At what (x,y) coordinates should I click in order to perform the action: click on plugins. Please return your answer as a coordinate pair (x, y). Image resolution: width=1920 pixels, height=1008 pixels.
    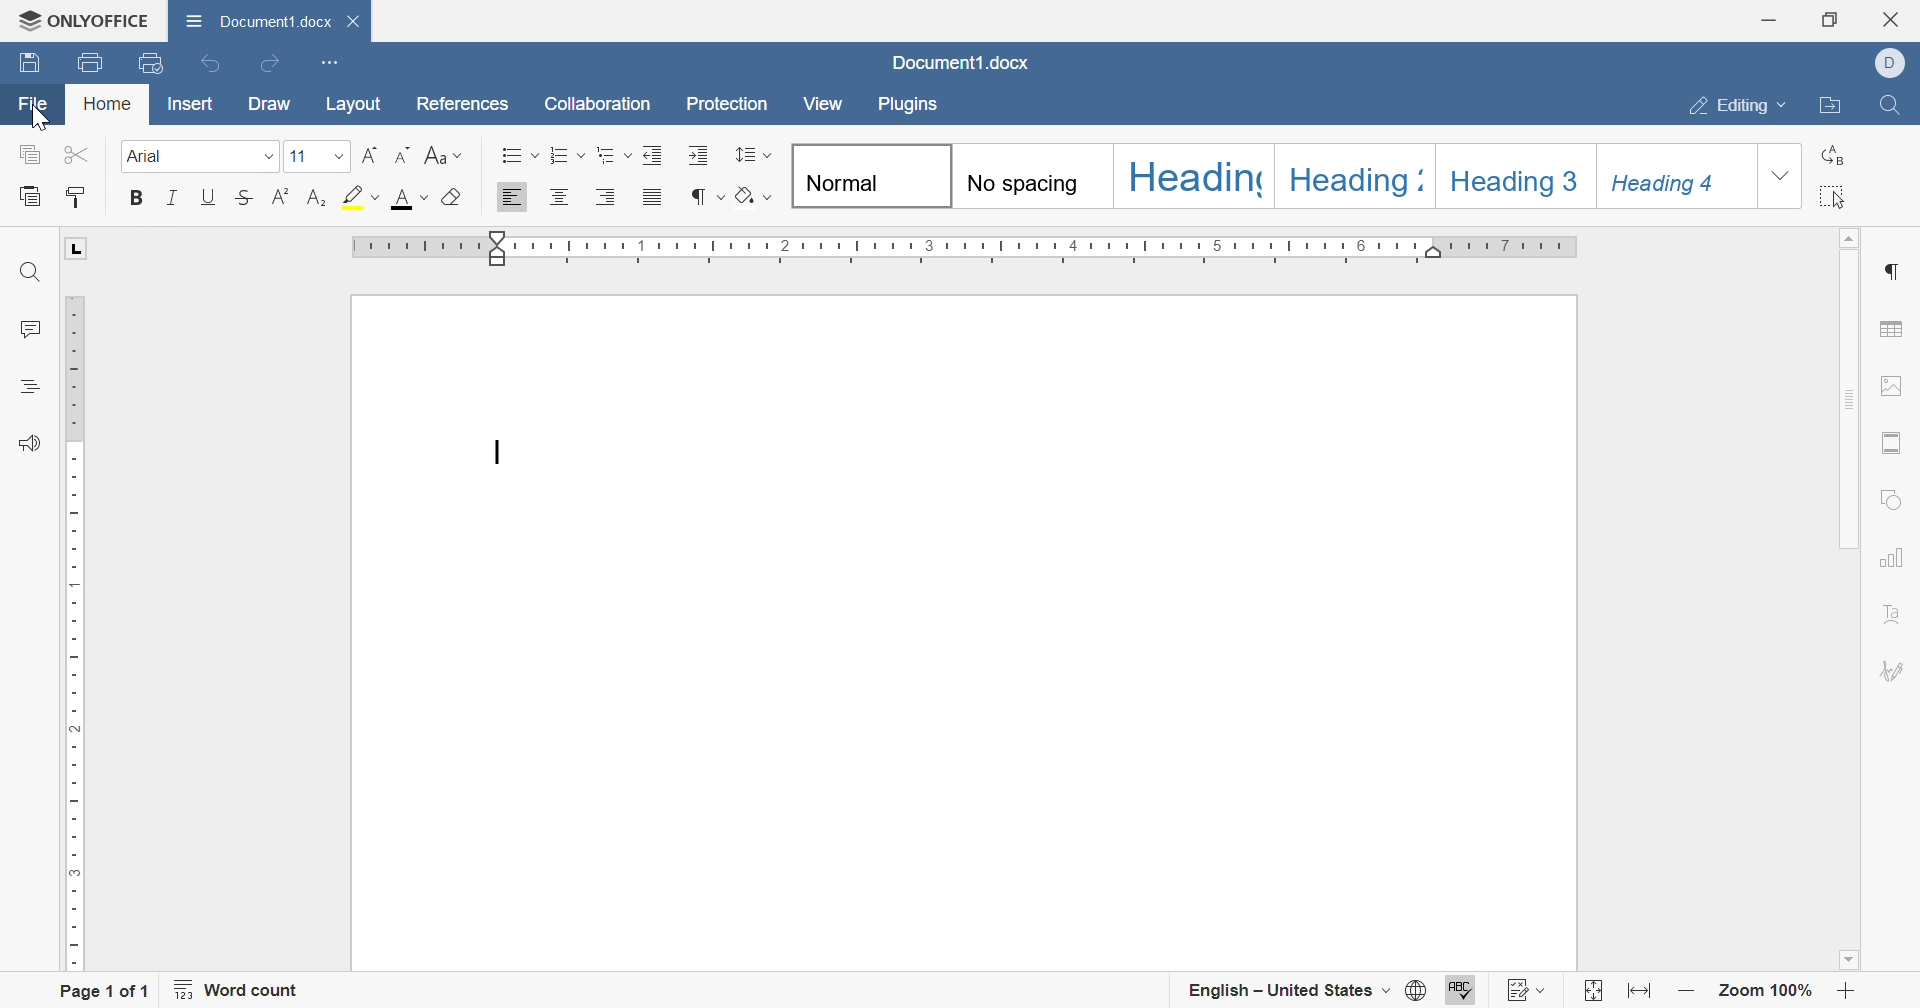
    Looking at the image, I should click on (905, 106).